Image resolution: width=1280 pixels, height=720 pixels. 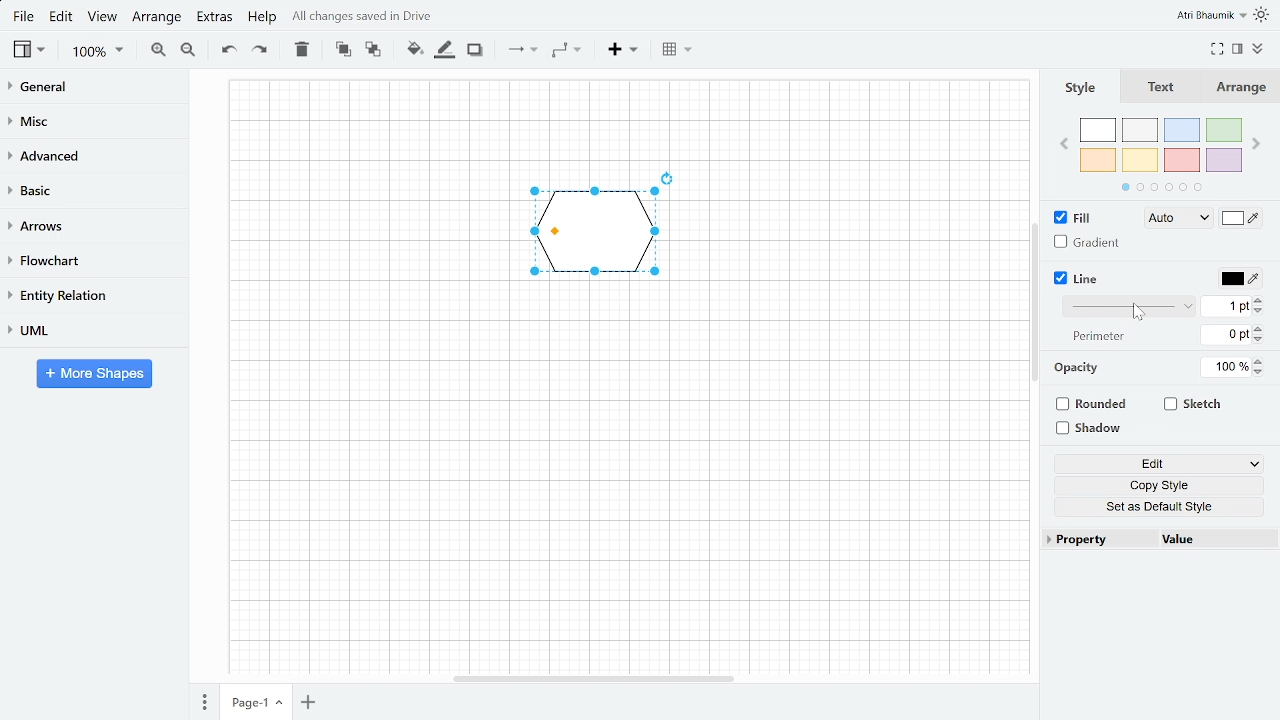 I want to click on Decrease lien perimeter, so click(x=1260, y=340).